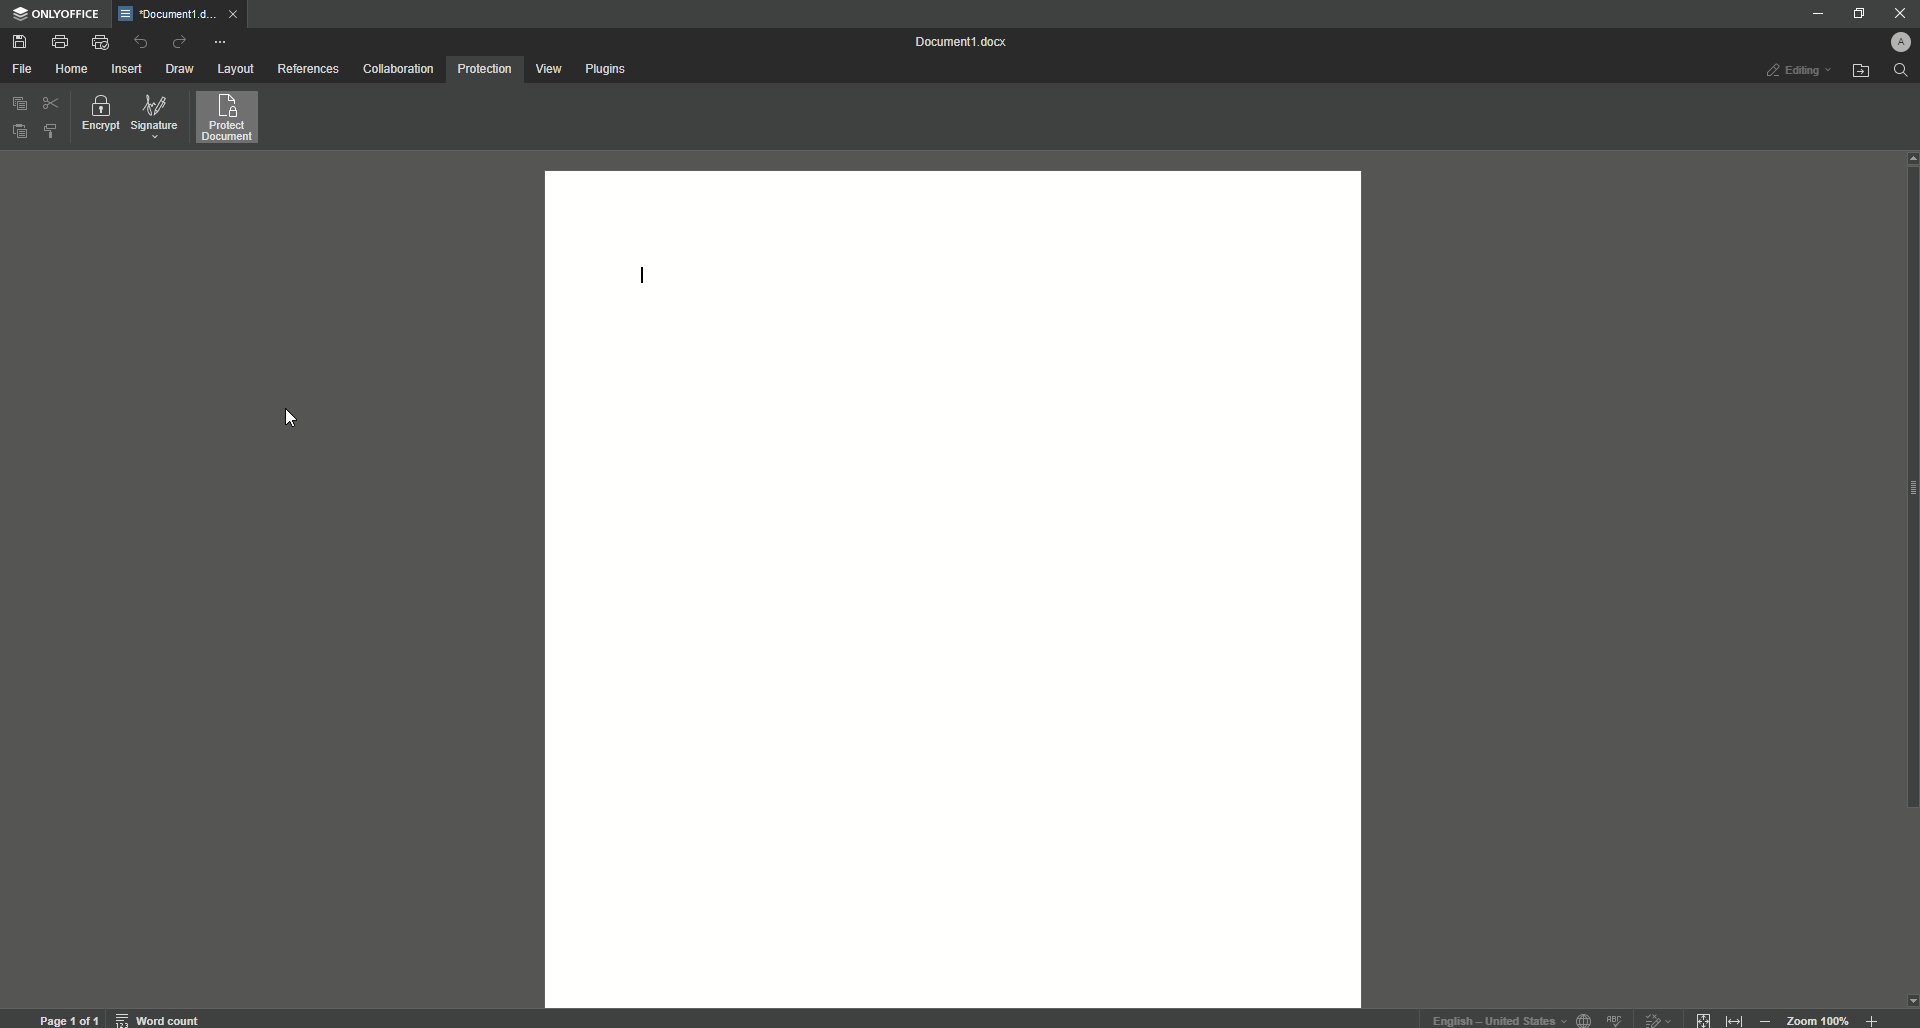  What do you see at coordinates (1851, 13) in the screenshot?
I see `Restore` at bounding box center [1851, 13].